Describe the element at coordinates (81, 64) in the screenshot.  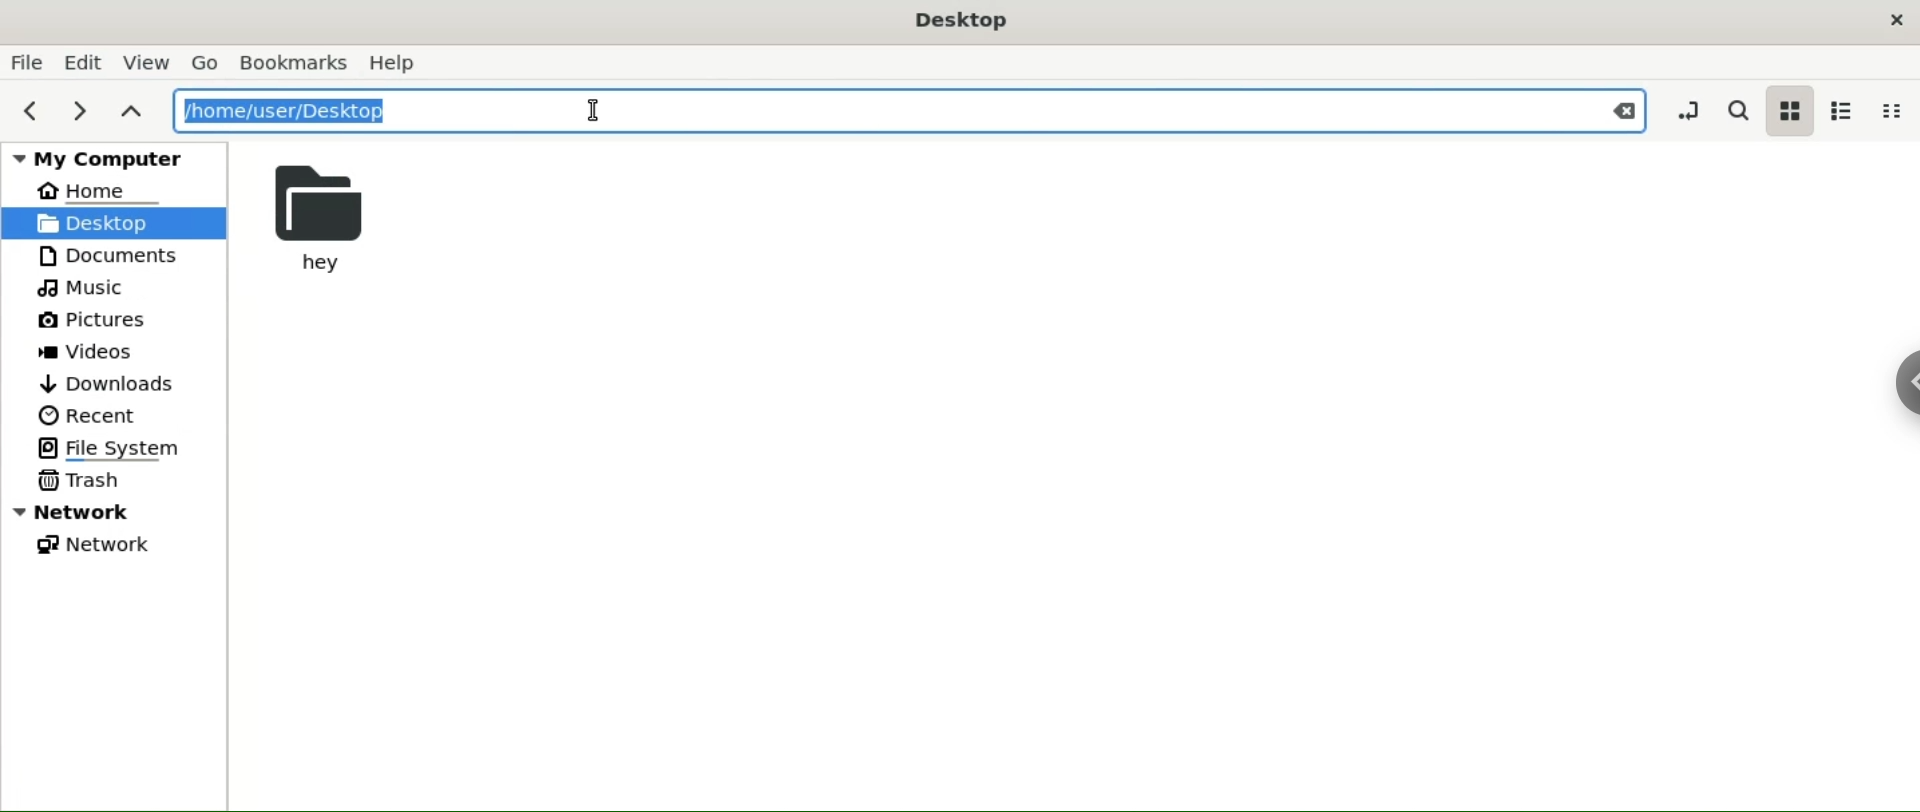
I see `edit` at that location.